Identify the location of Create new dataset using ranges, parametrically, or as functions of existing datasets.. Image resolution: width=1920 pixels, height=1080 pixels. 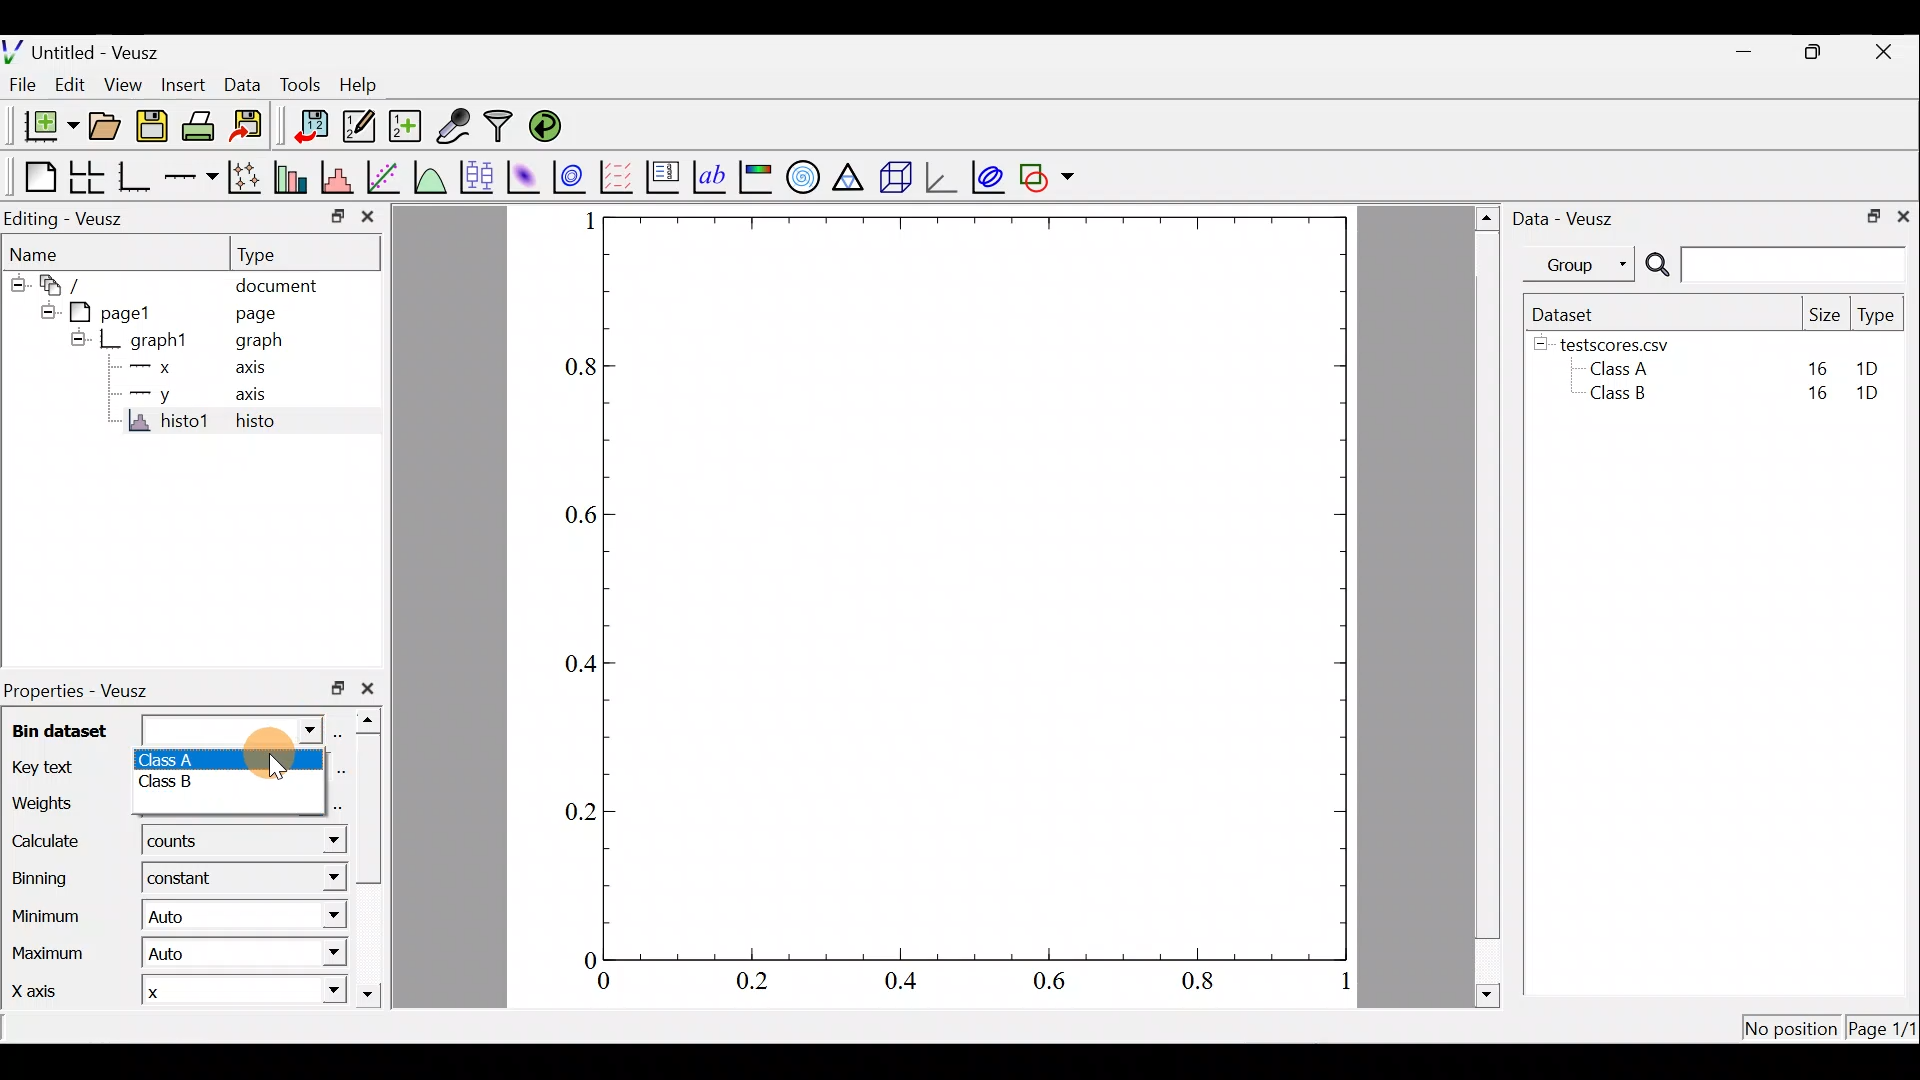
(402, 125).